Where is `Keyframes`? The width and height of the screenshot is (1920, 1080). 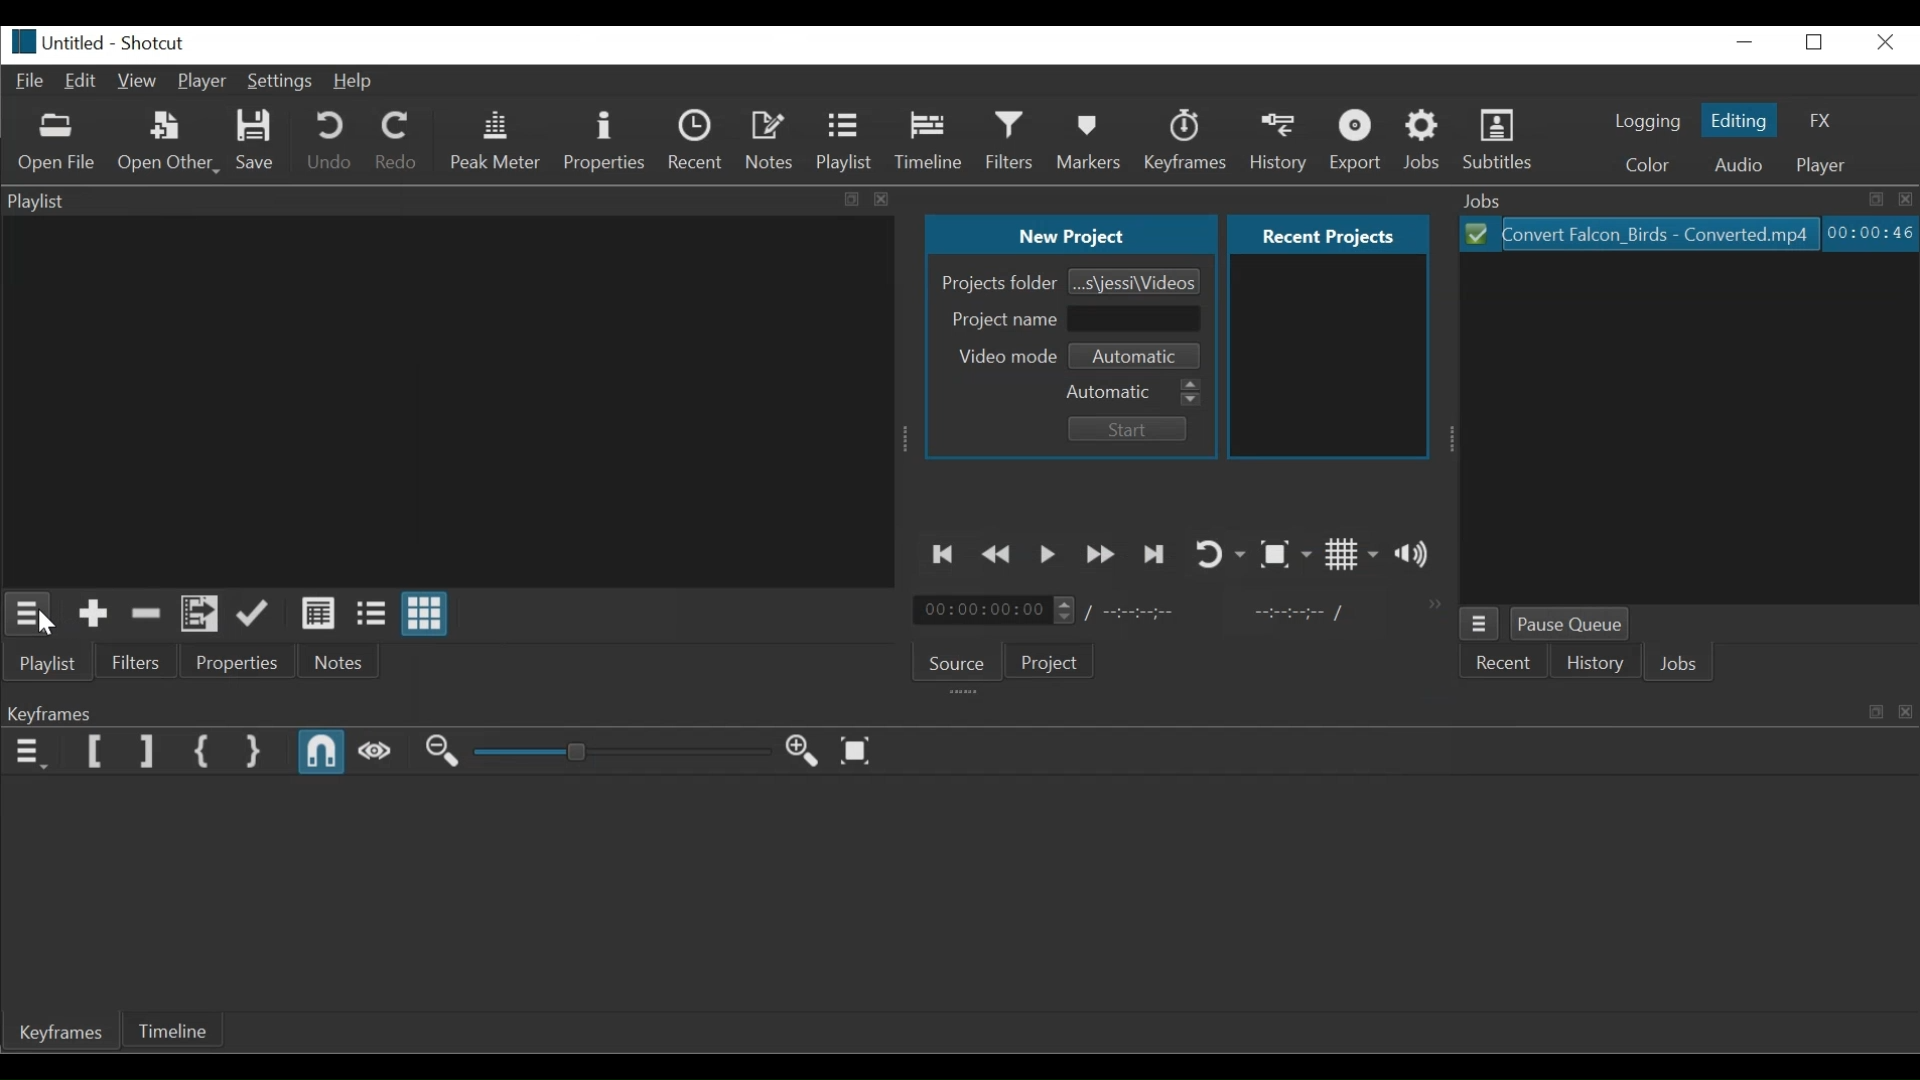
Keyframes is located at coordinates (1189, 141).